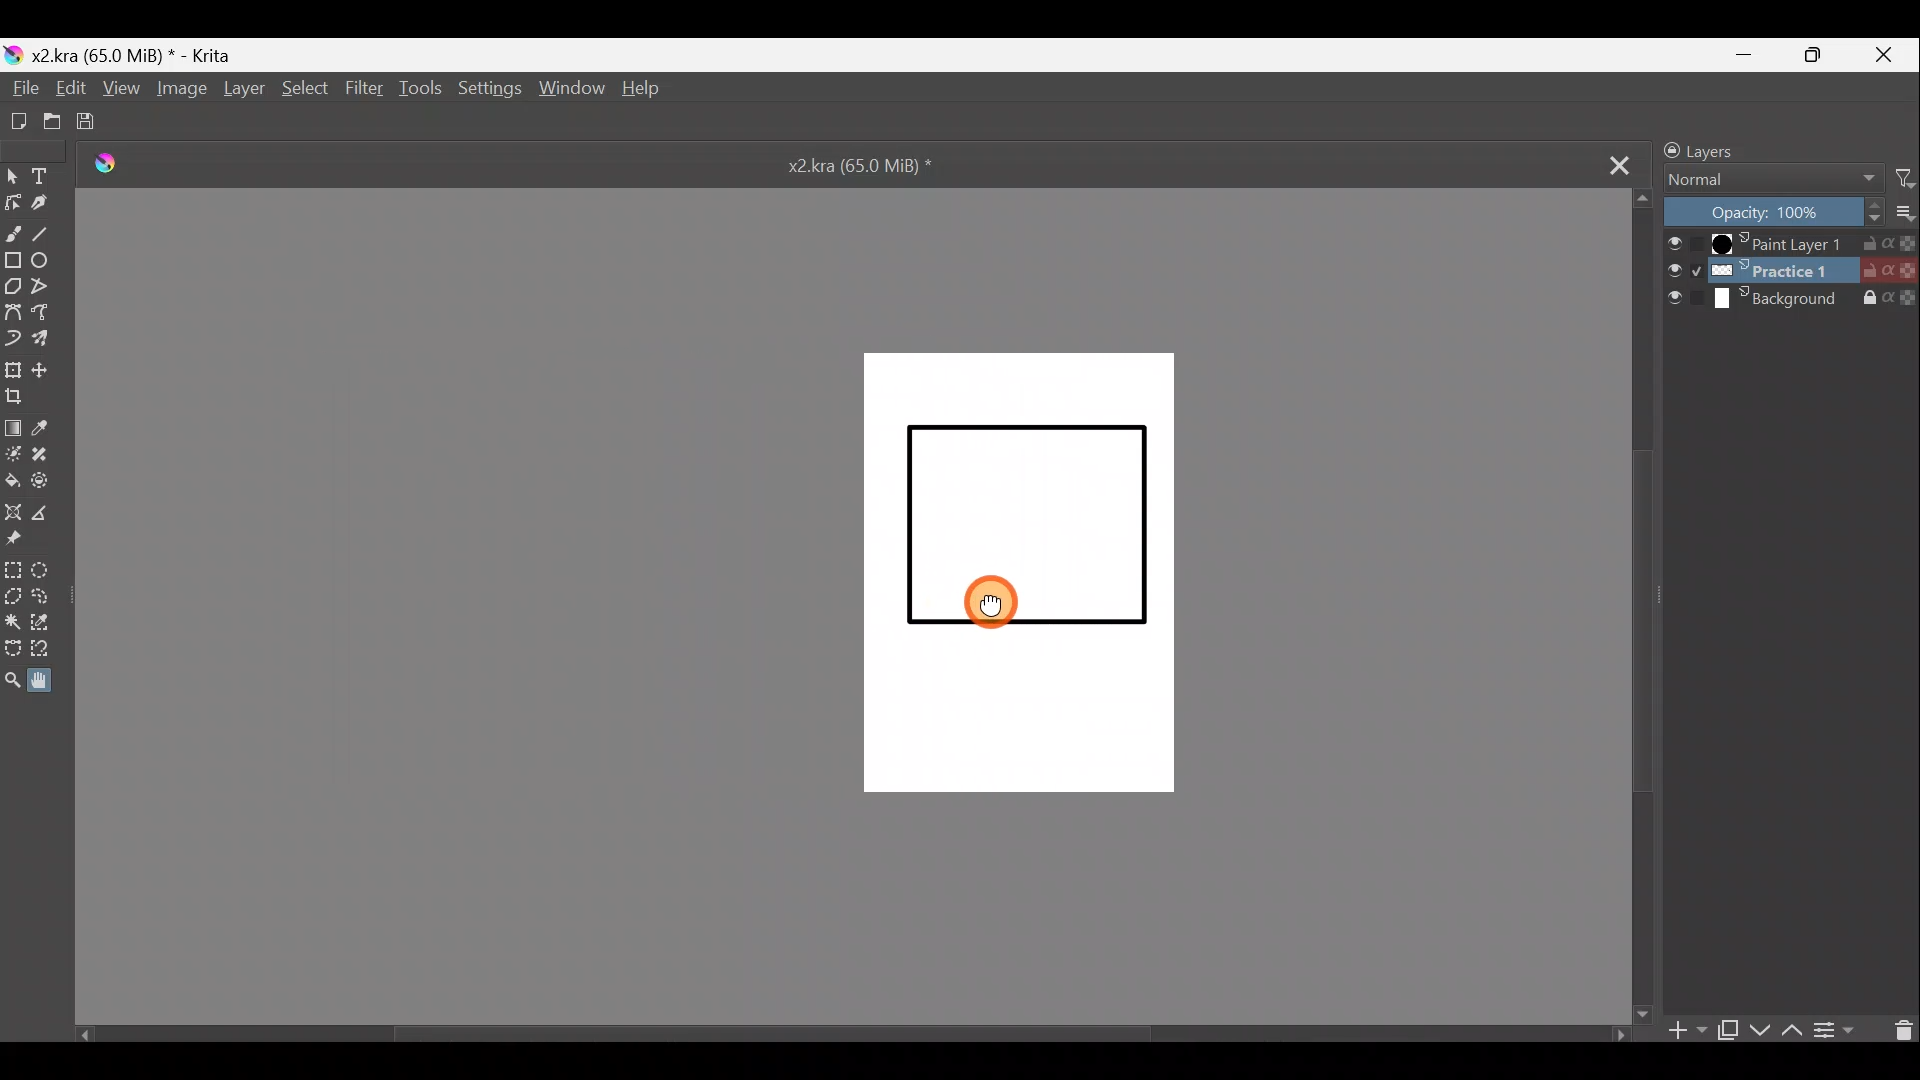  Describe the element at coordinates (18, 397) in the screenshot. I see `Crop image to an area` at that location.